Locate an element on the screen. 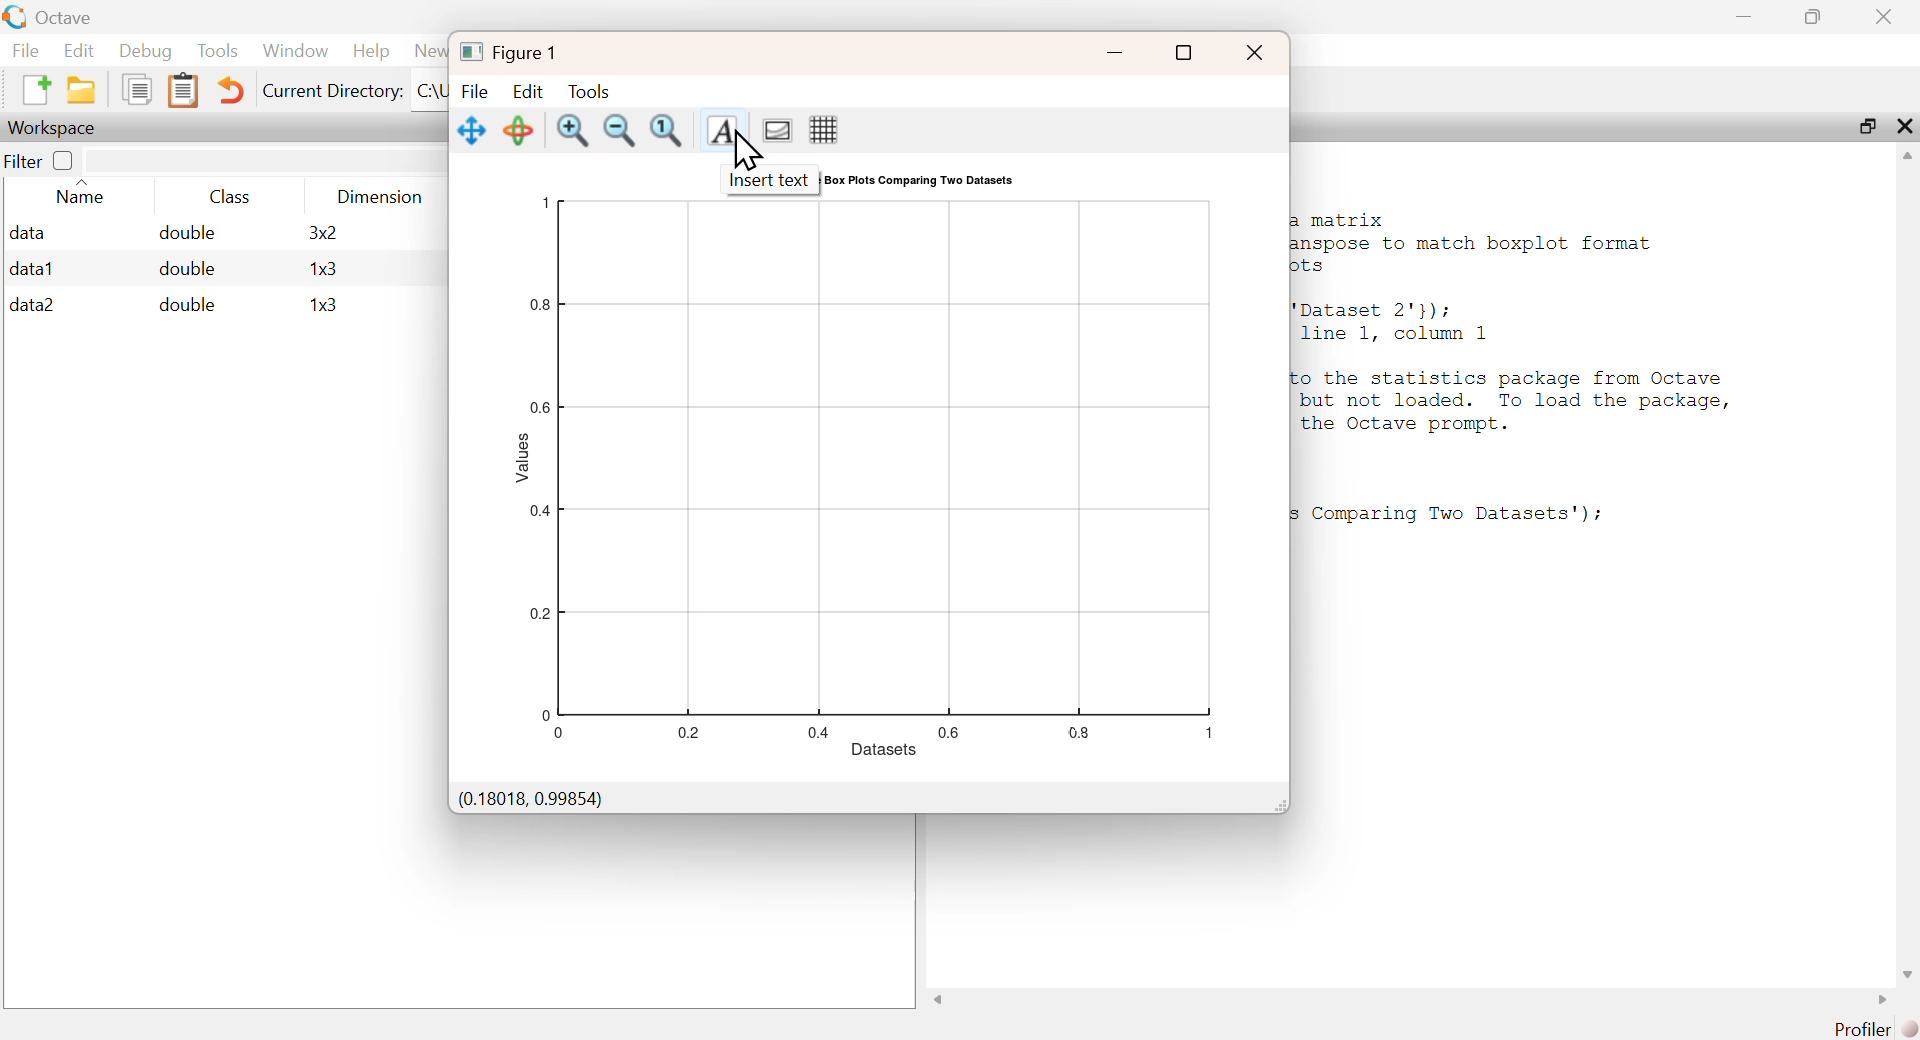 Image resolution: width=1920 pixels, height=1040 pixels. Insert Text is located at coordinates (720, 128).